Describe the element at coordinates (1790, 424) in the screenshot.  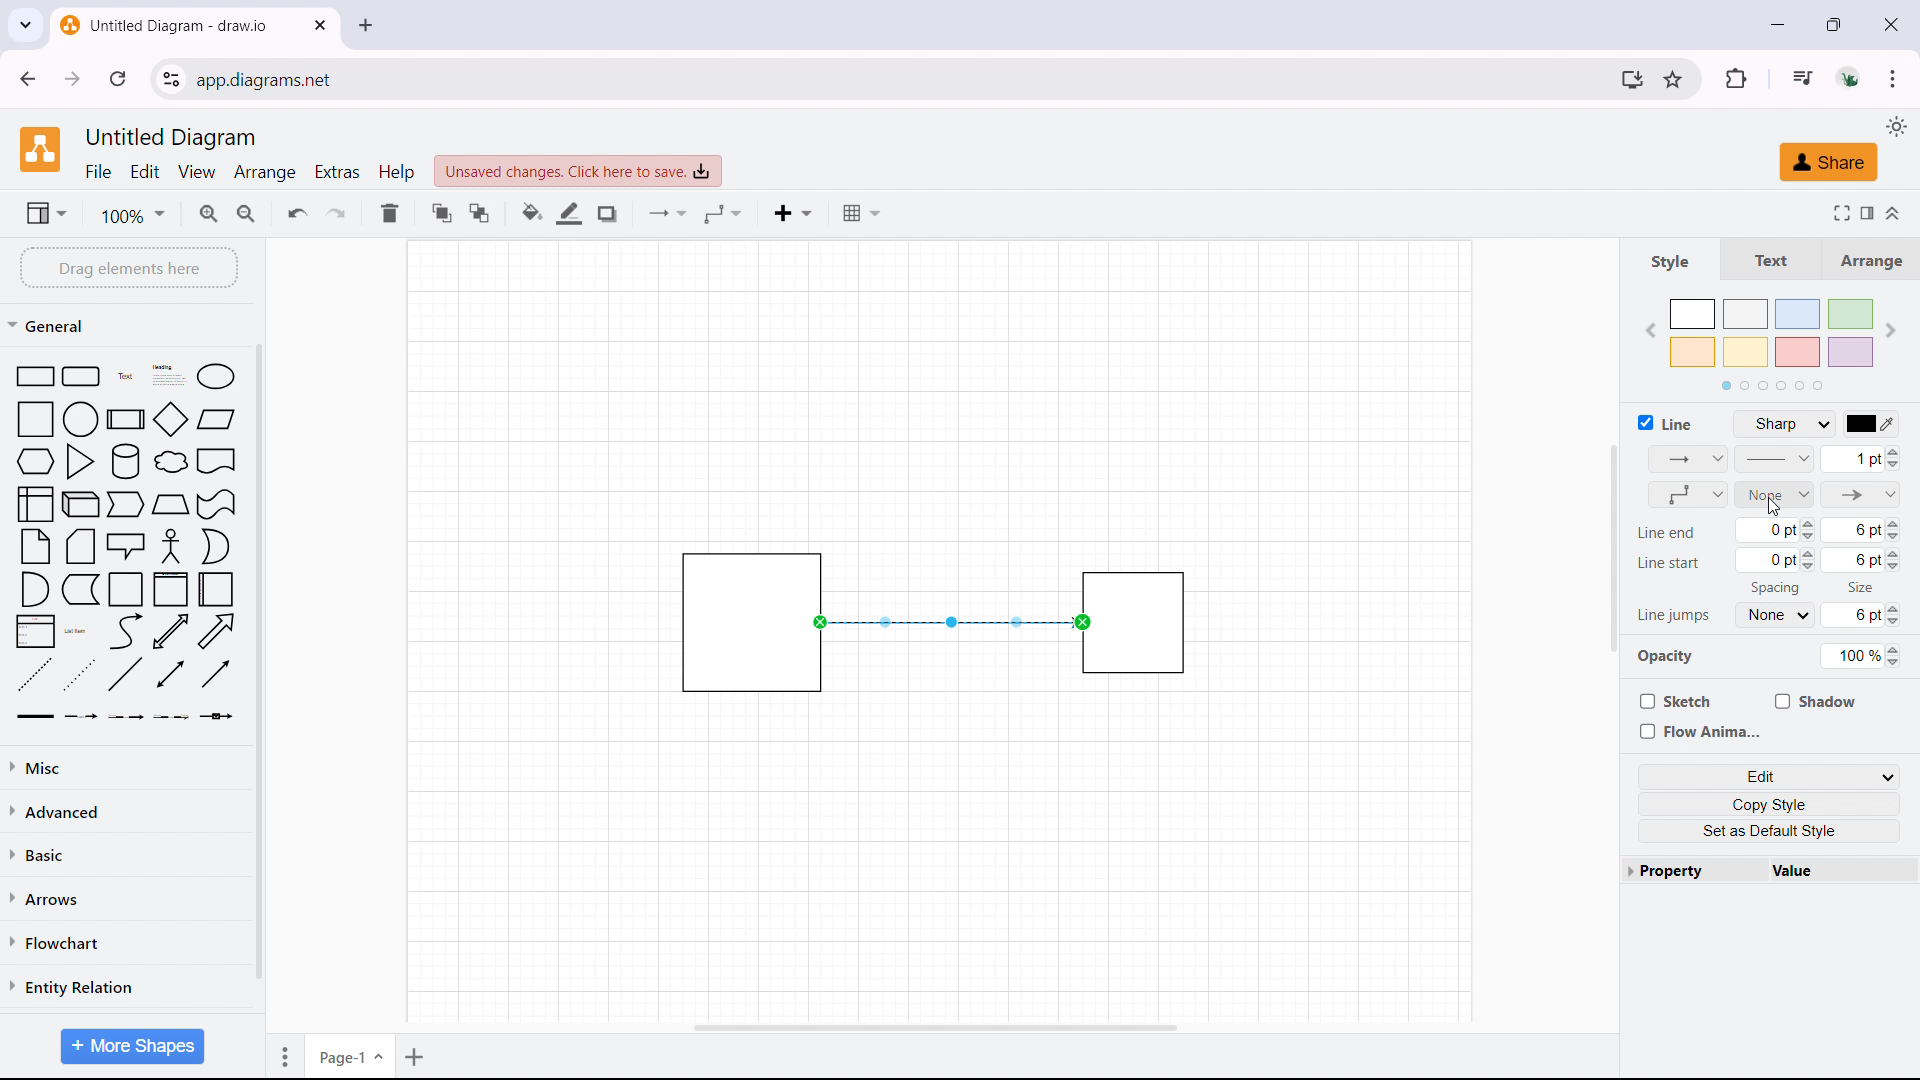
I see `line style` at that location.